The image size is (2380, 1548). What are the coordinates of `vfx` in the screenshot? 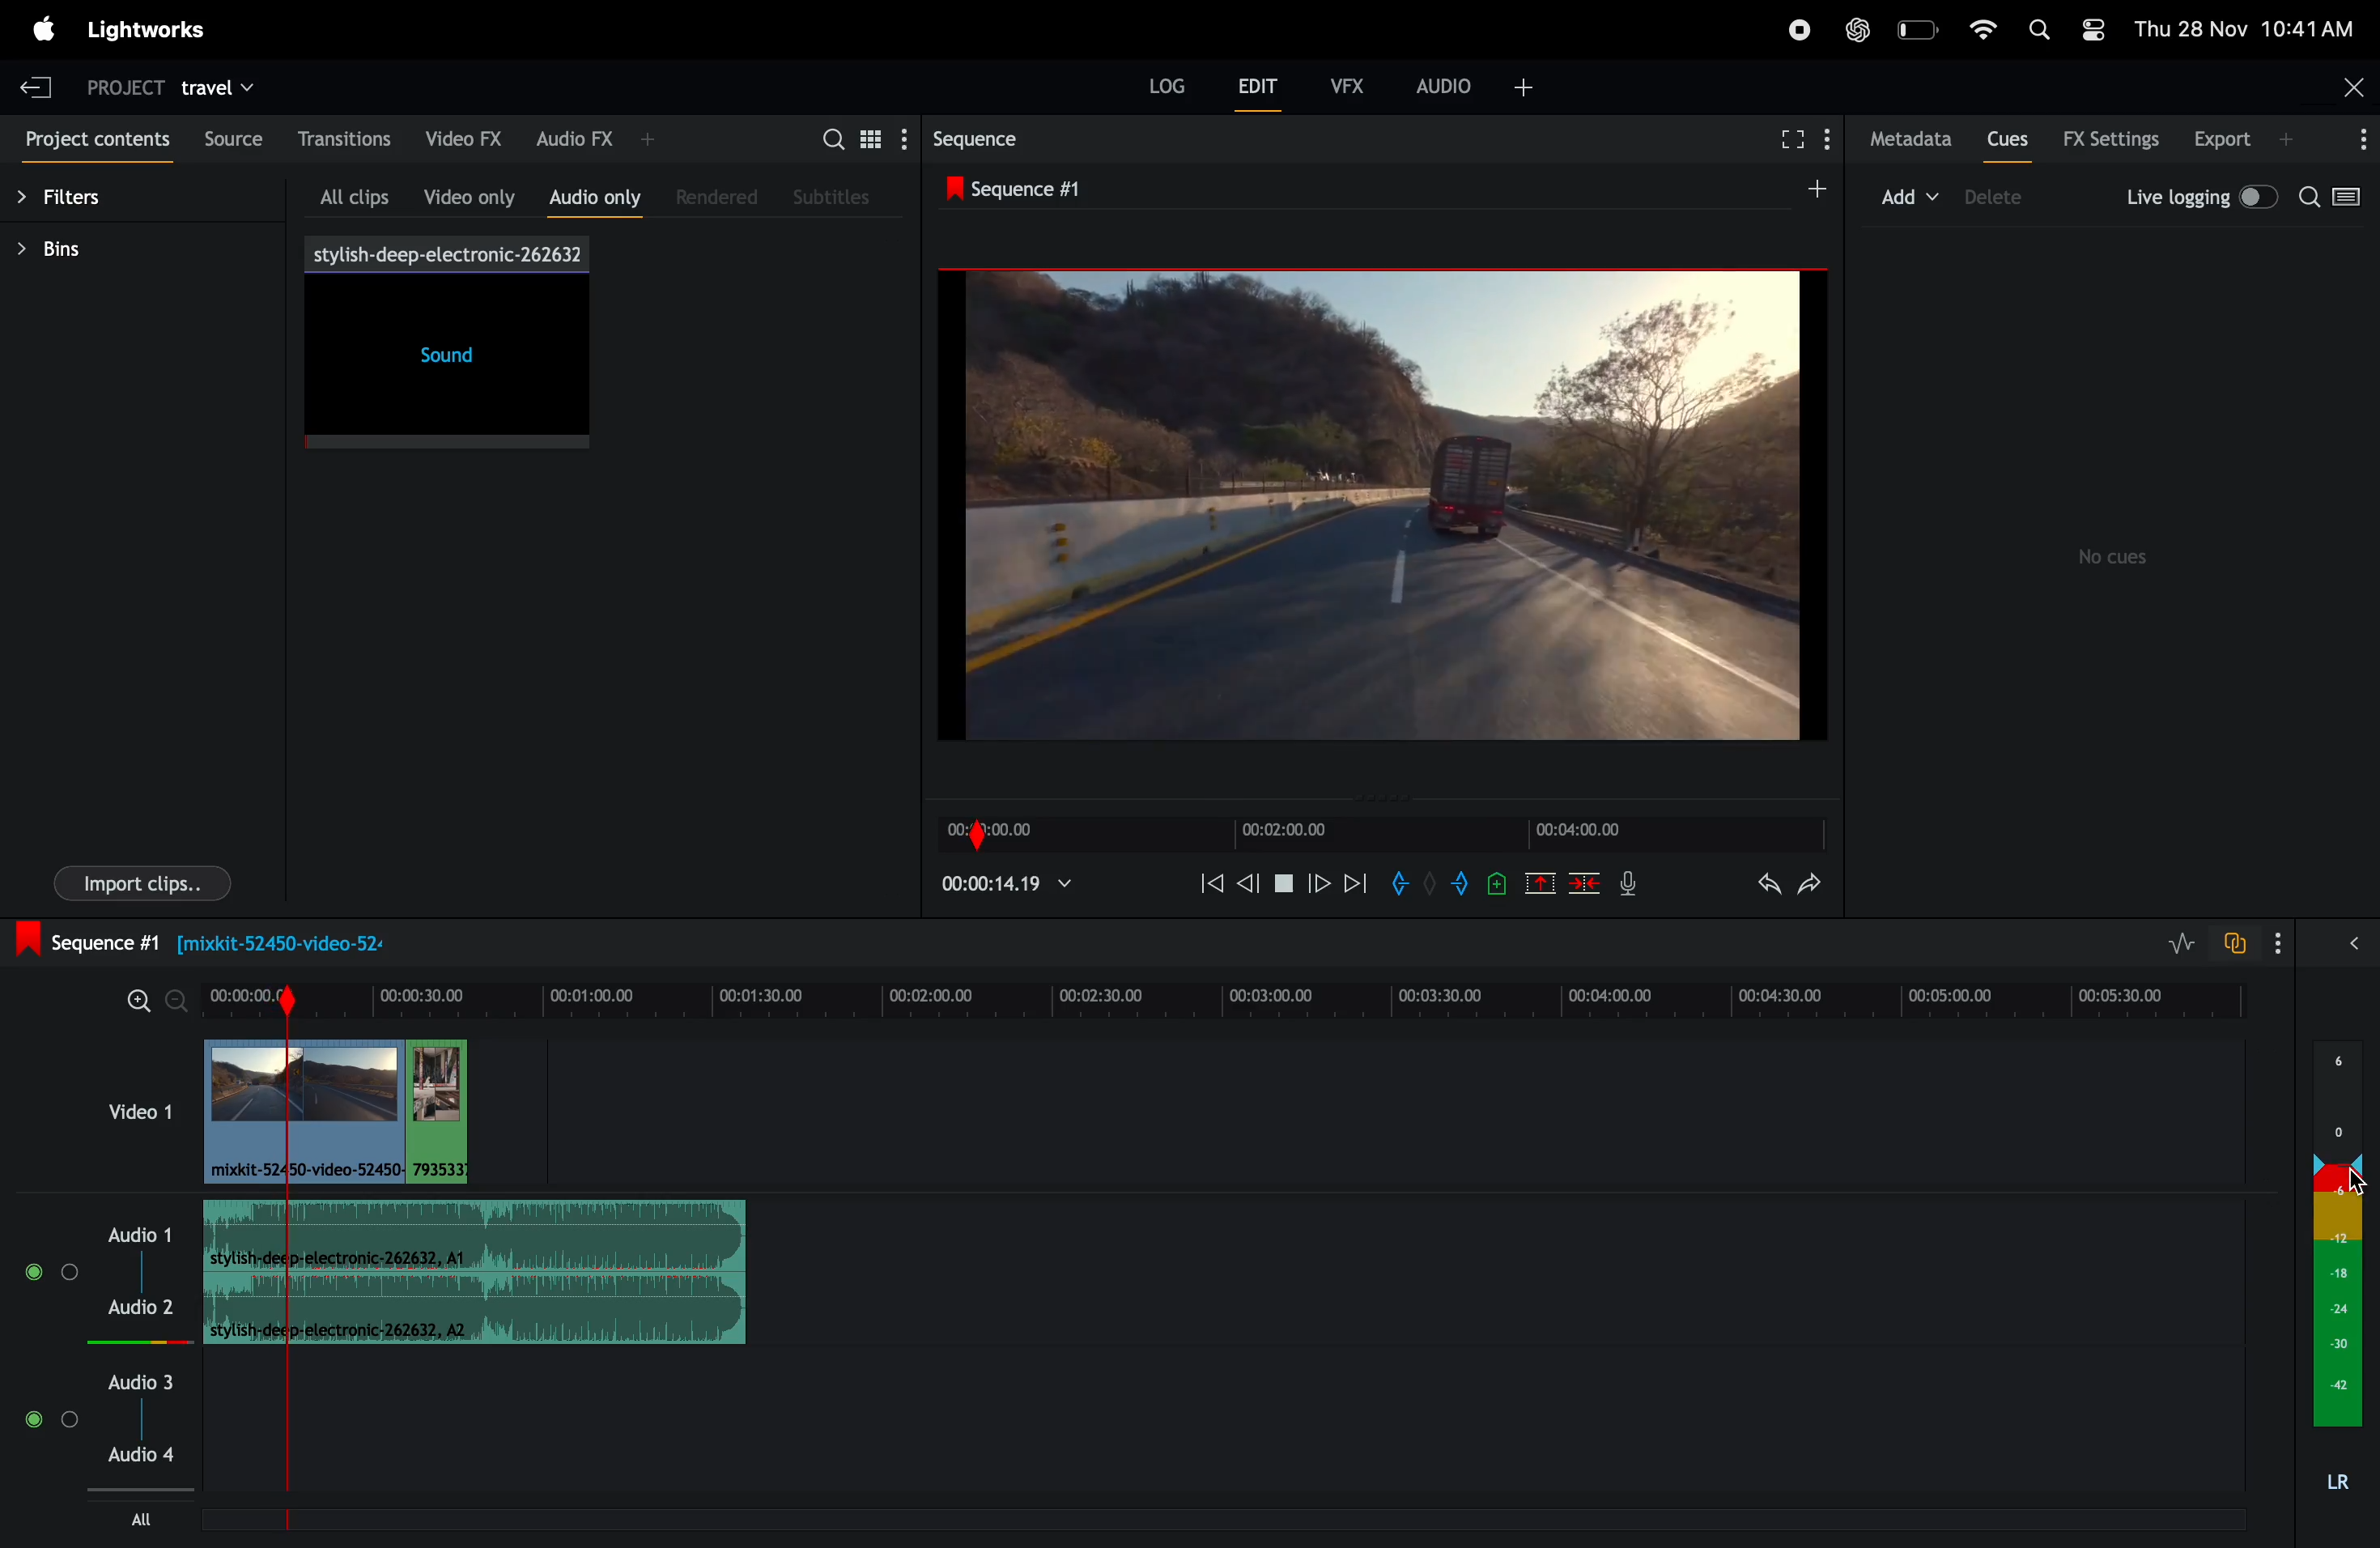 It's located at (1345, 85).